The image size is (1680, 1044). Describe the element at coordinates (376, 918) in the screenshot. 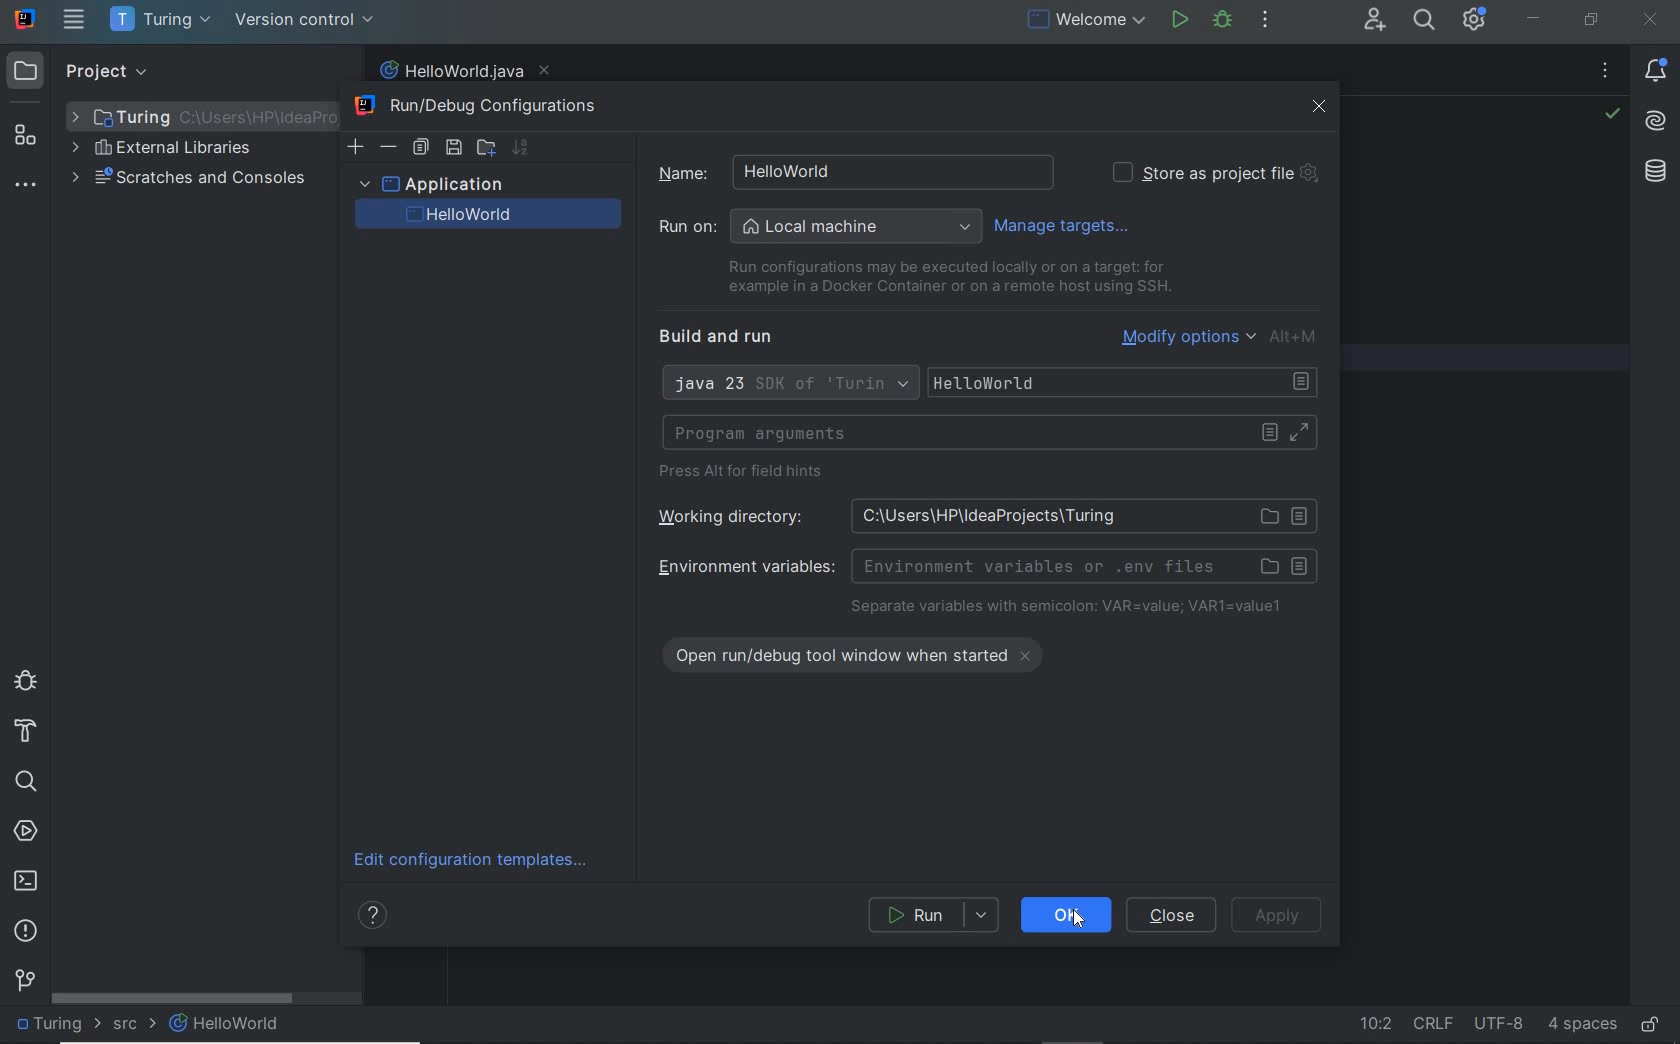

I see `help contents` at that location.